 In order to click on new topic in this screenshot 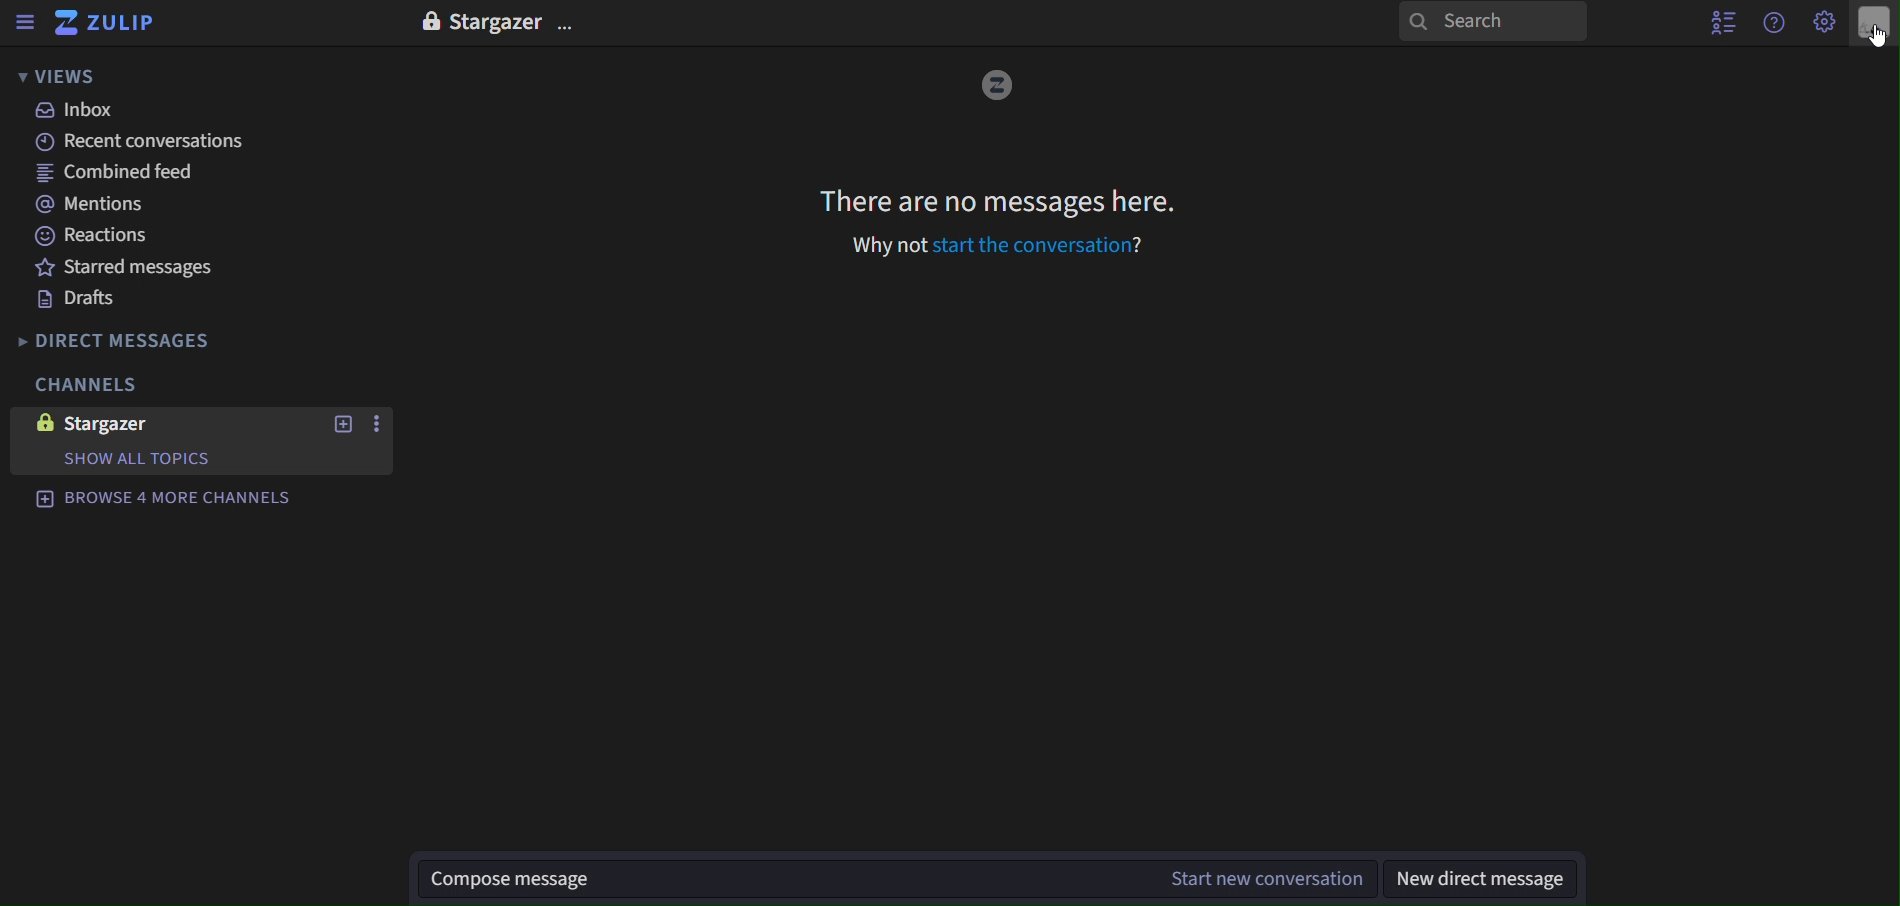, I will do `click(343, 427)`.